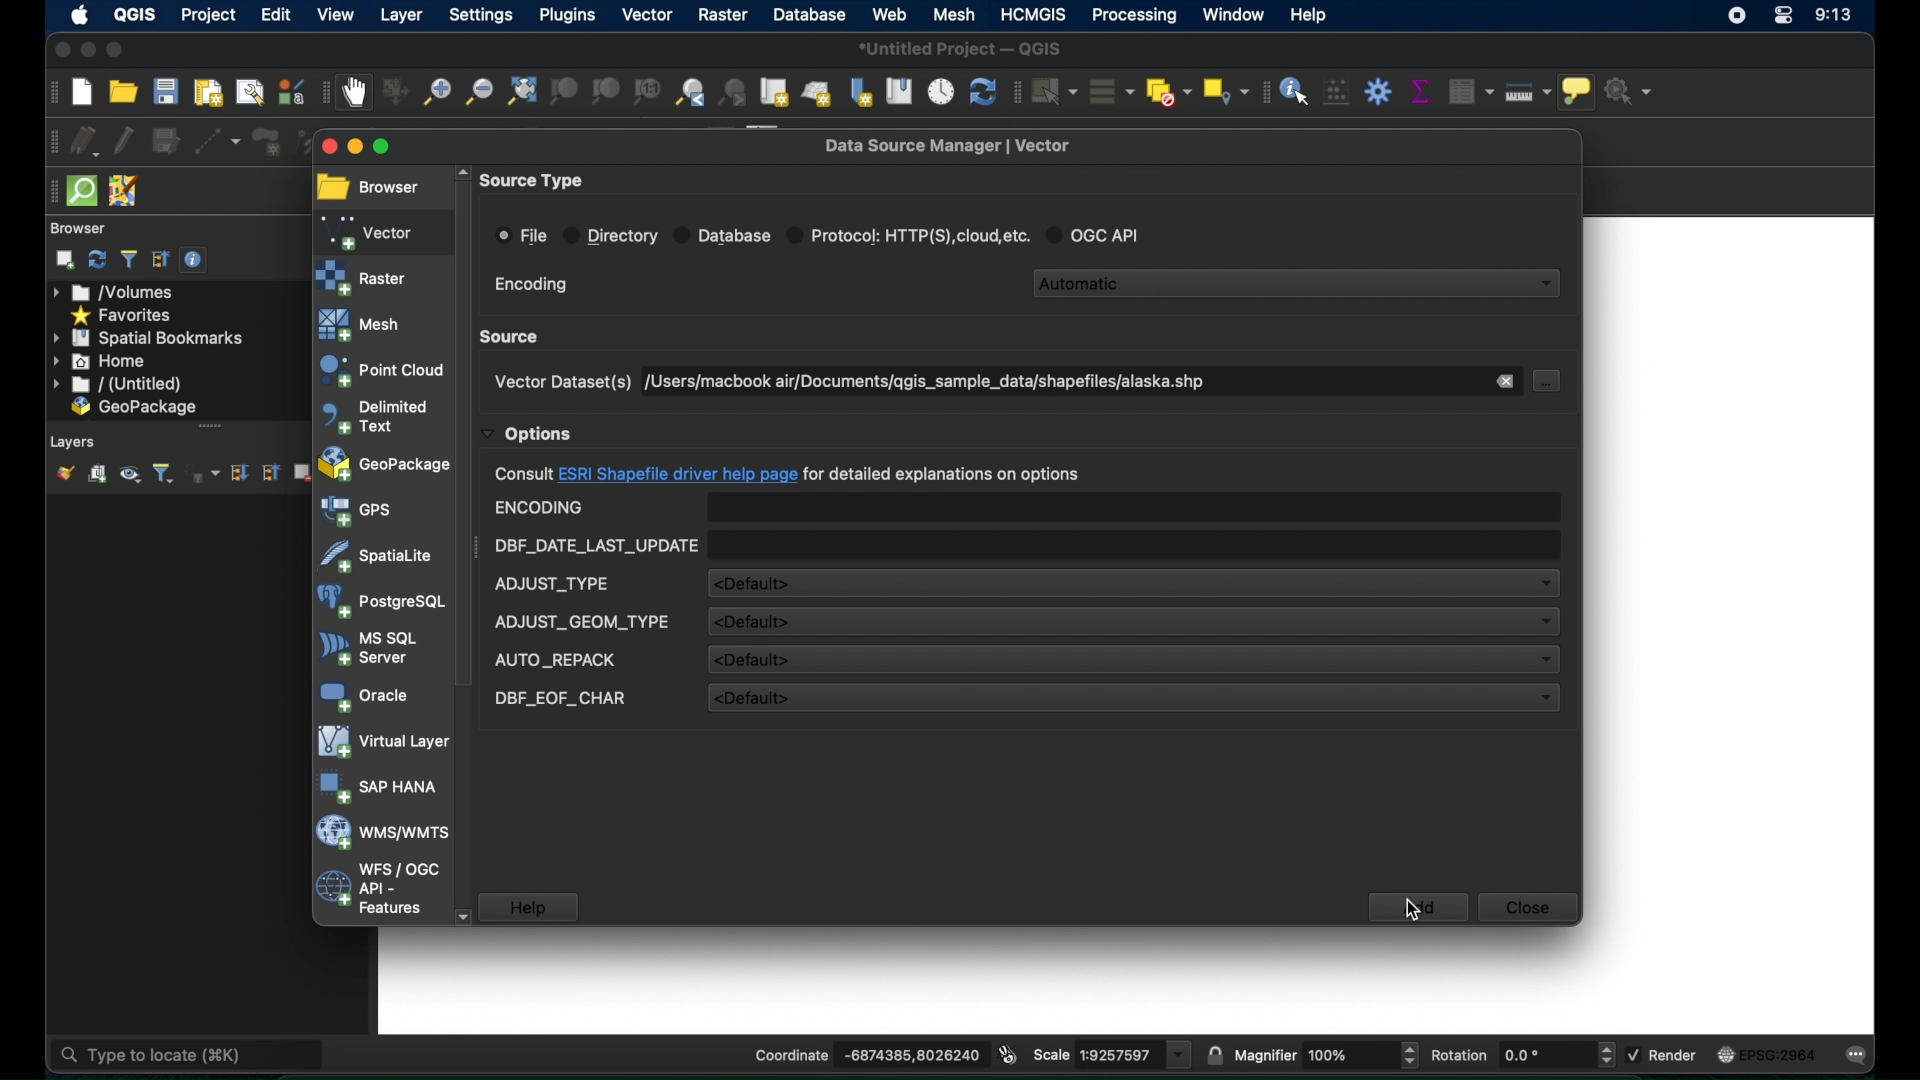  Describe the element at coordinates (208, 91) in the screenshot. I see `new paint layout` at that location.